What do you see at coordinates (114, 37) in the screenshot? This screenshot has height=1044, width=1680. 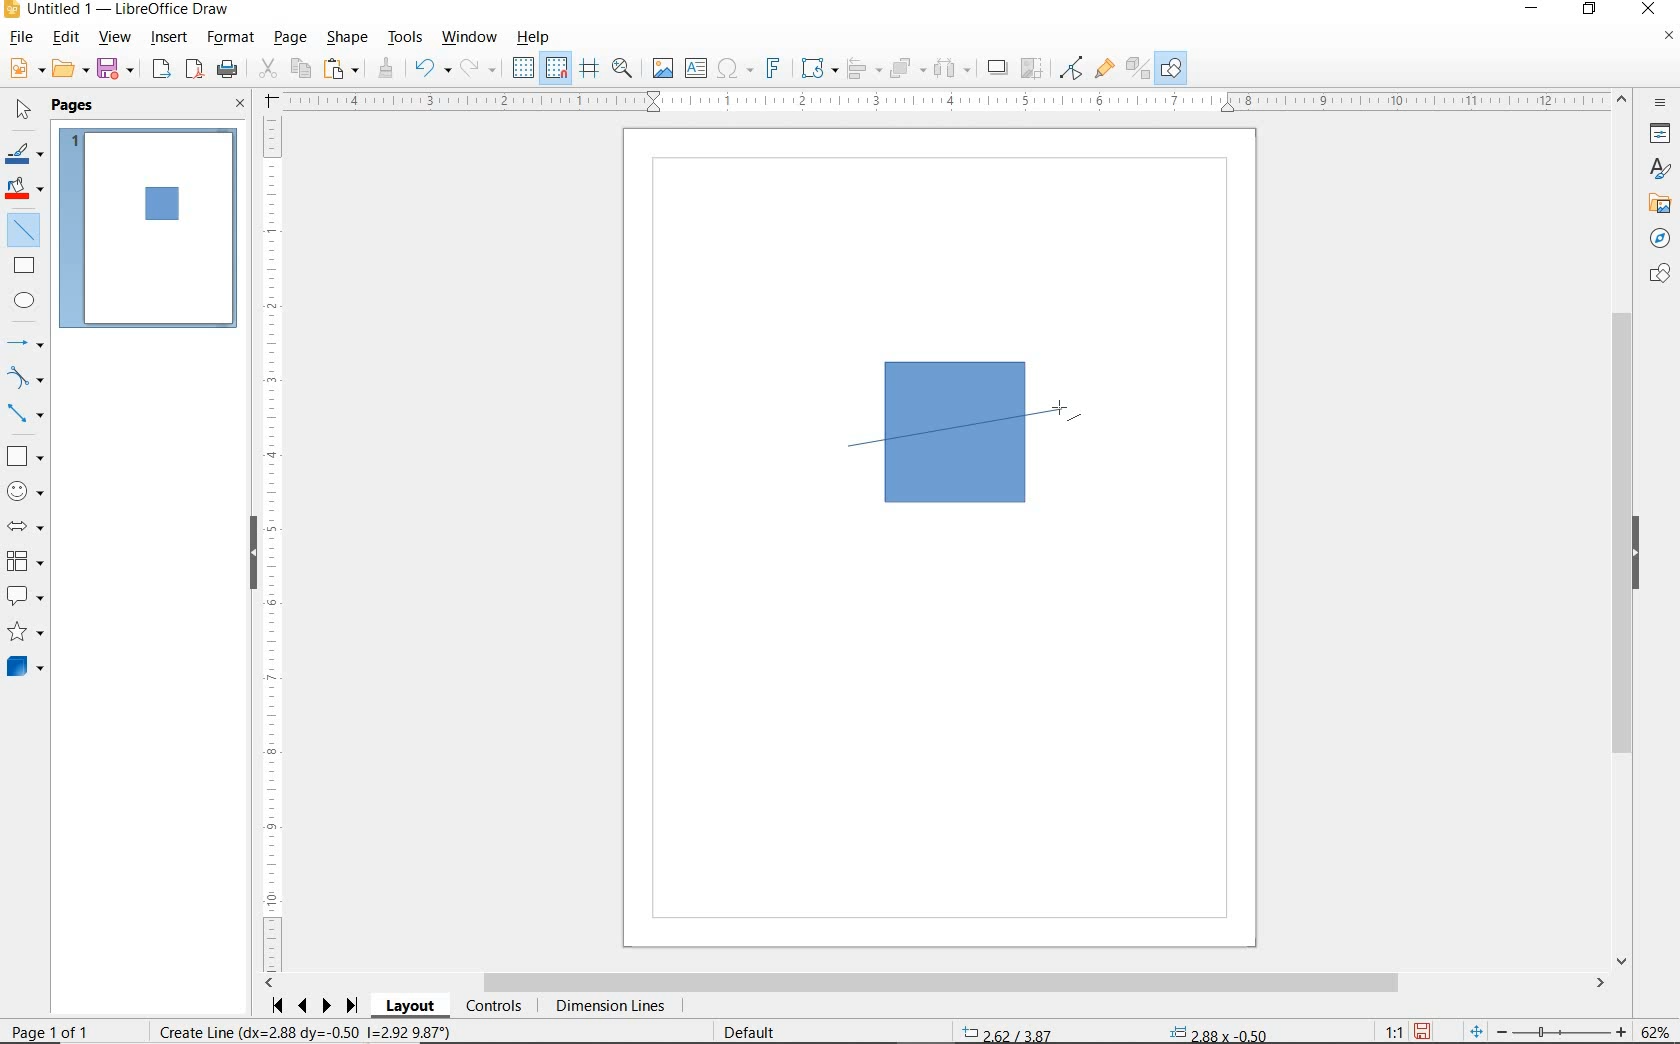 I see `VIEW` at bounding box center [114, 37].